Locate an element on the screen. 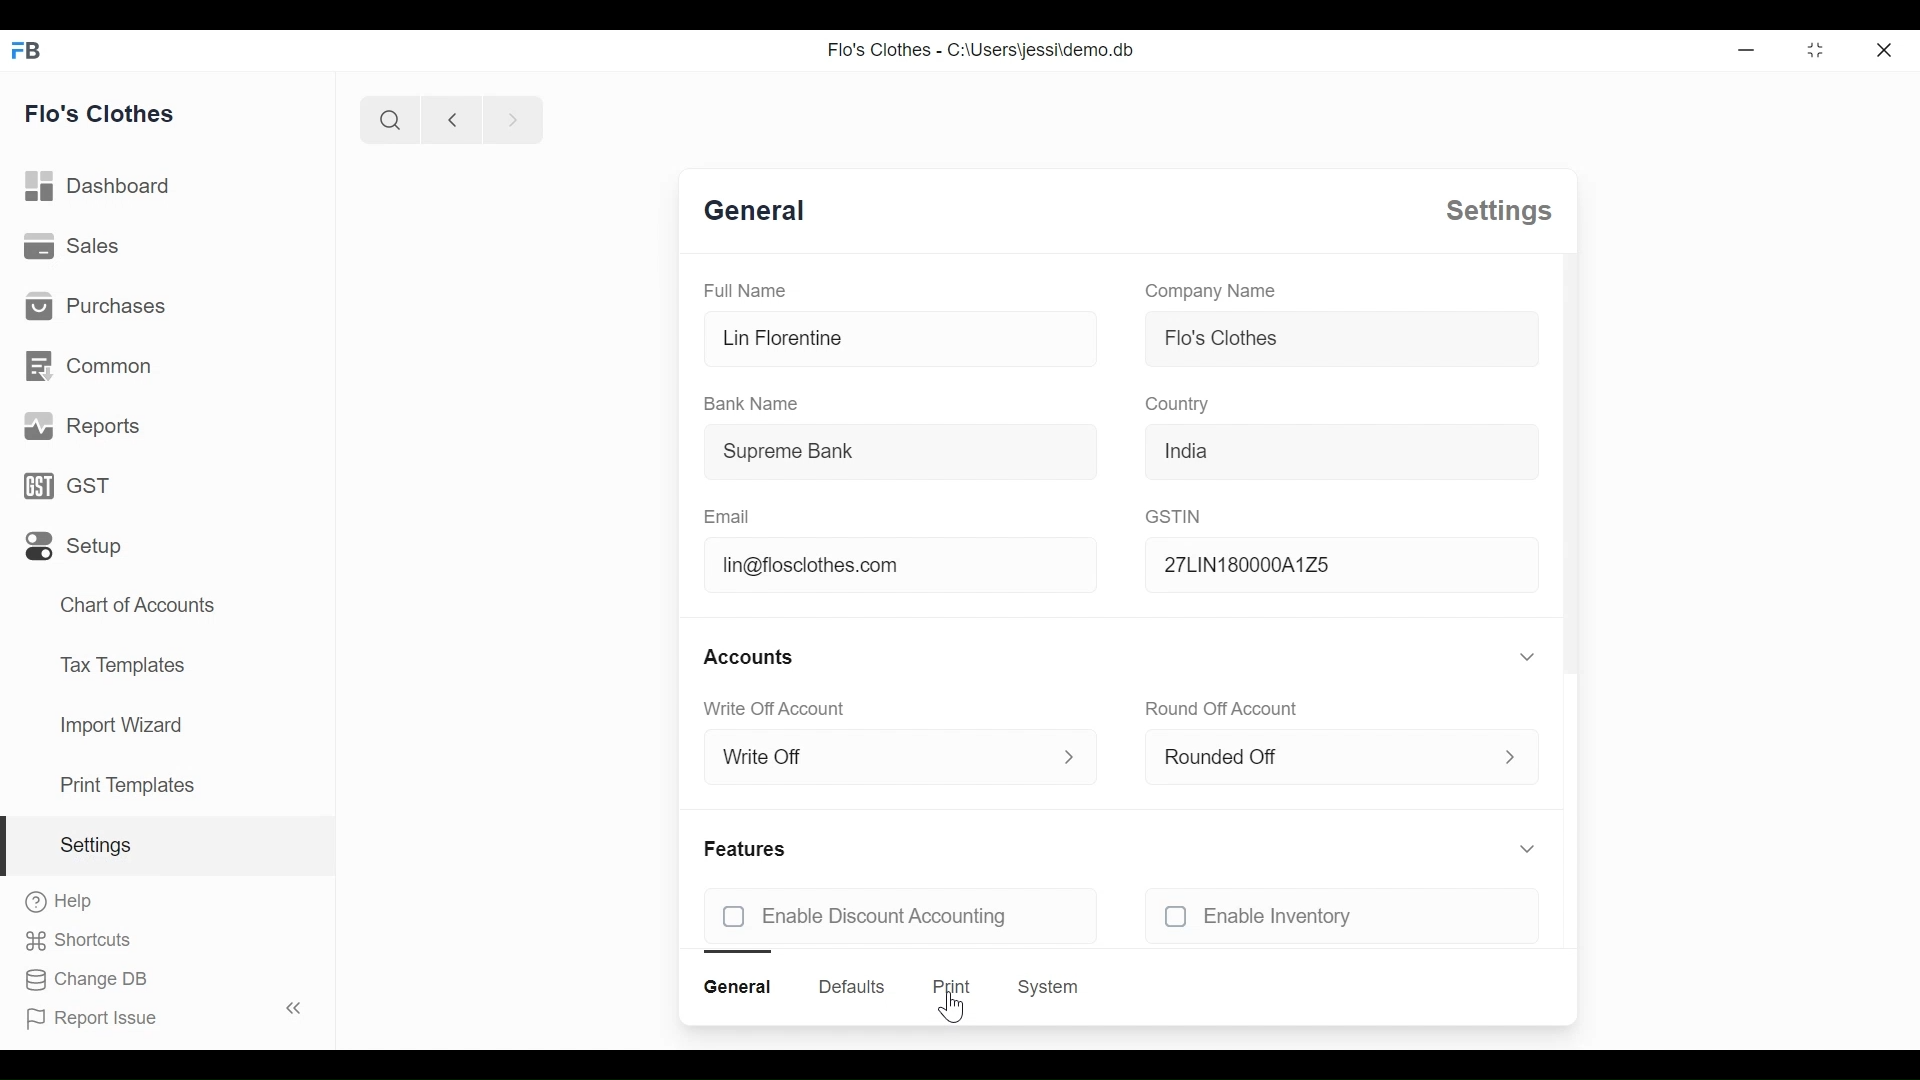 The image size is (1920, 1080). write off account is located at coordinates (774, 709).